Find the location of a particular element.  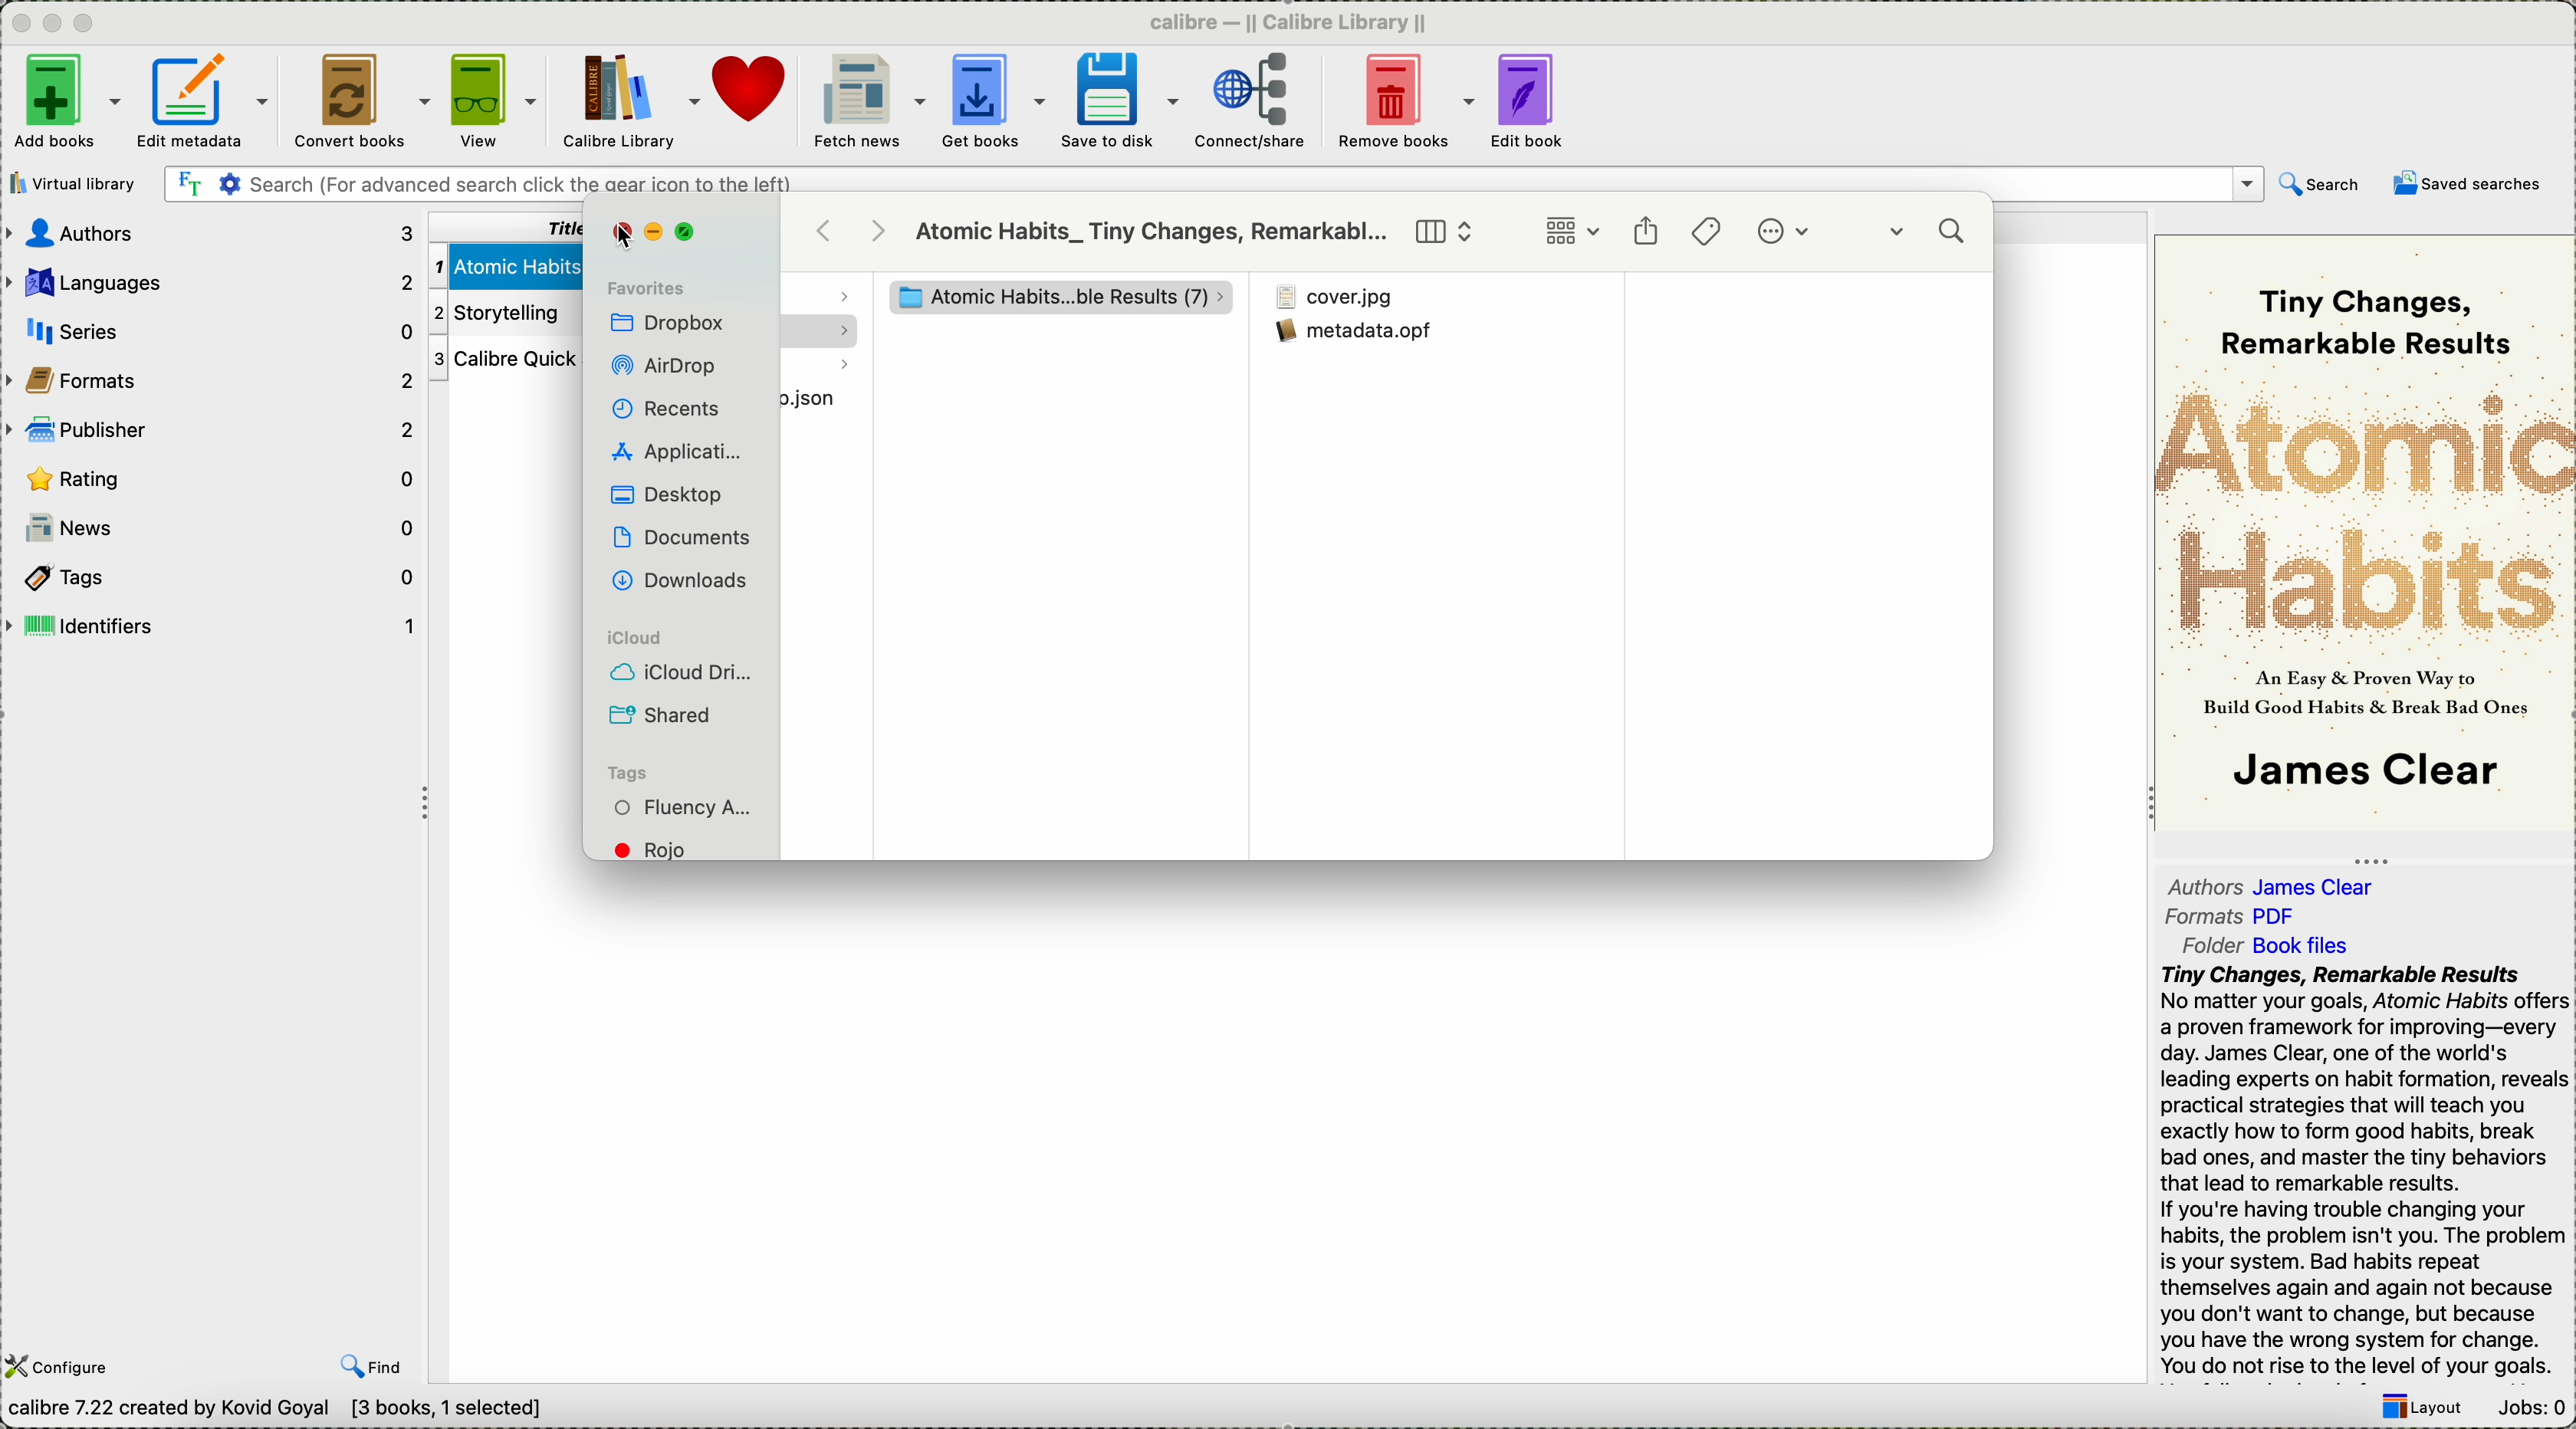

Documents is located at coordinates (682, 537).